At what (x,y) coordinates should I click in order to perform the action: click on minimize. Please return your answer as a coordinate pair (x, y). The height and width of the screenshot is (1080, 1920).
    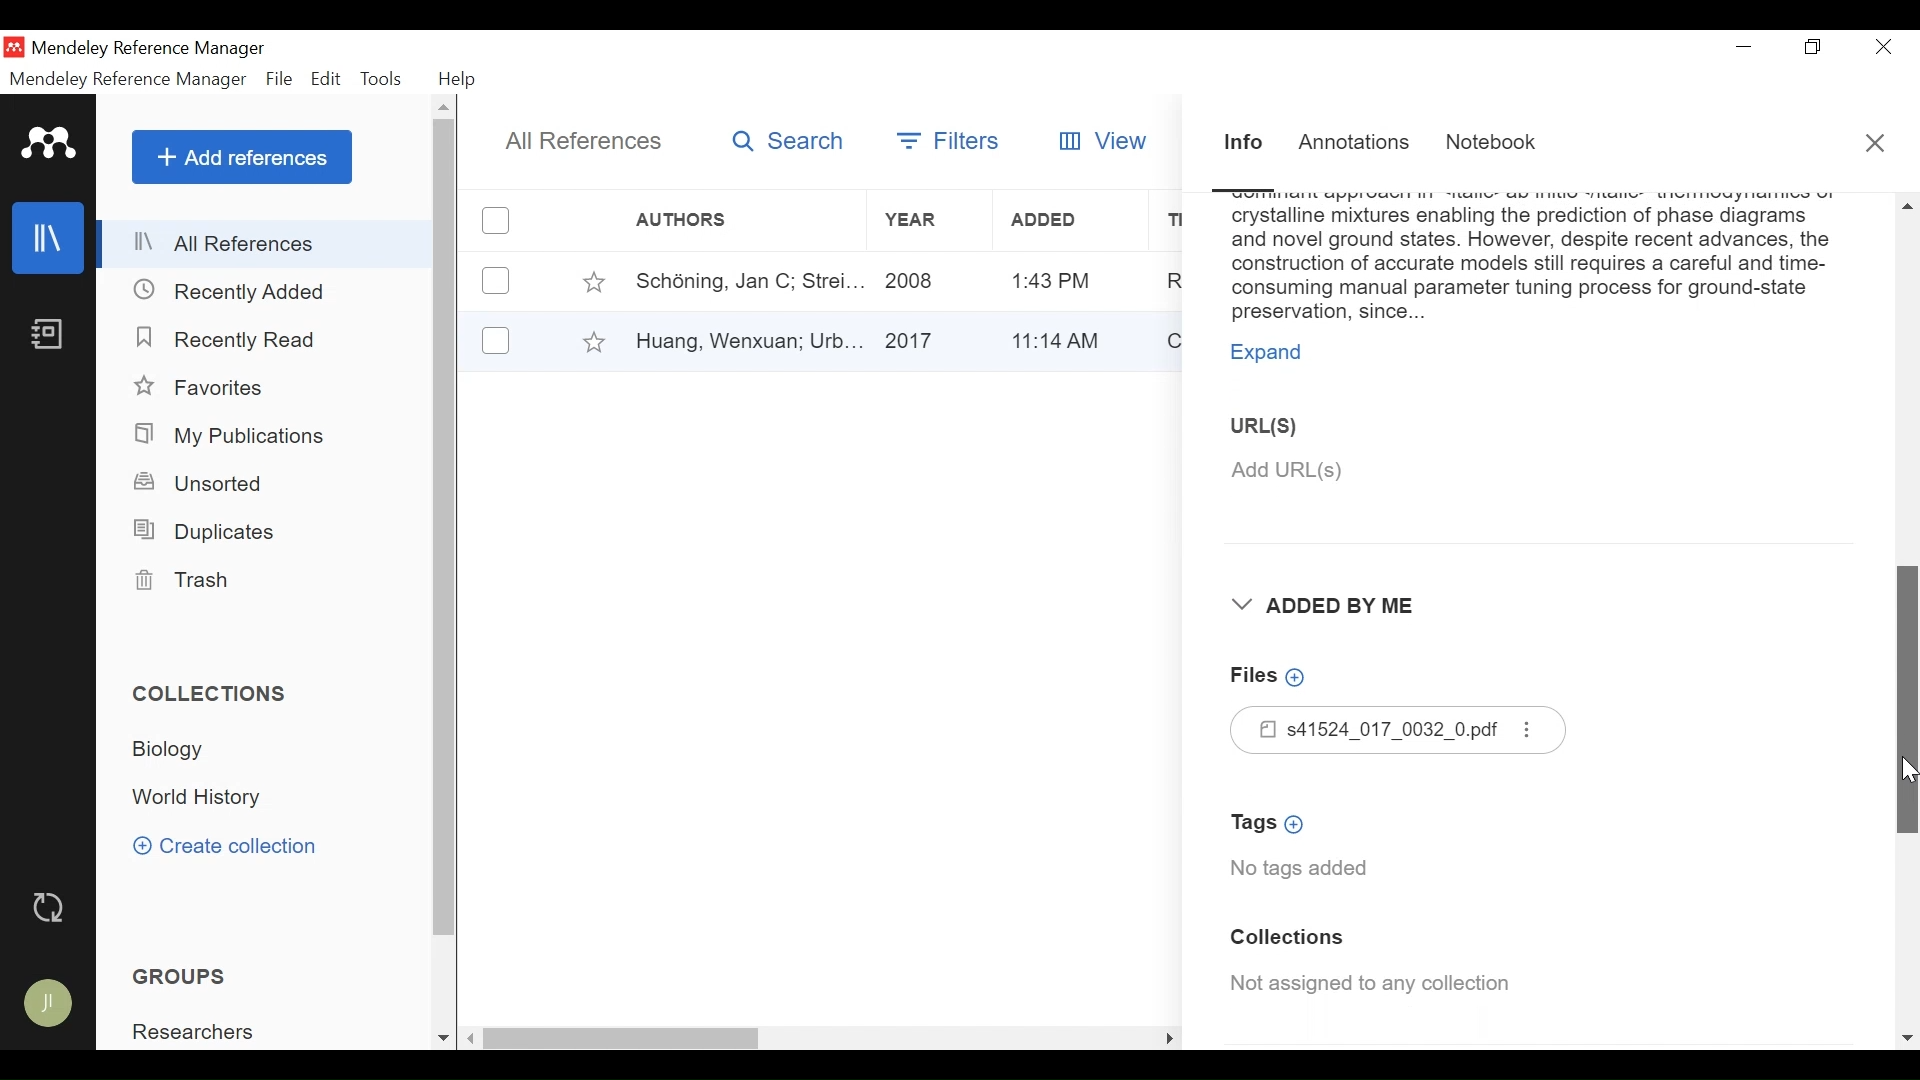
    Looking at the image, I should click on (1745, 47).